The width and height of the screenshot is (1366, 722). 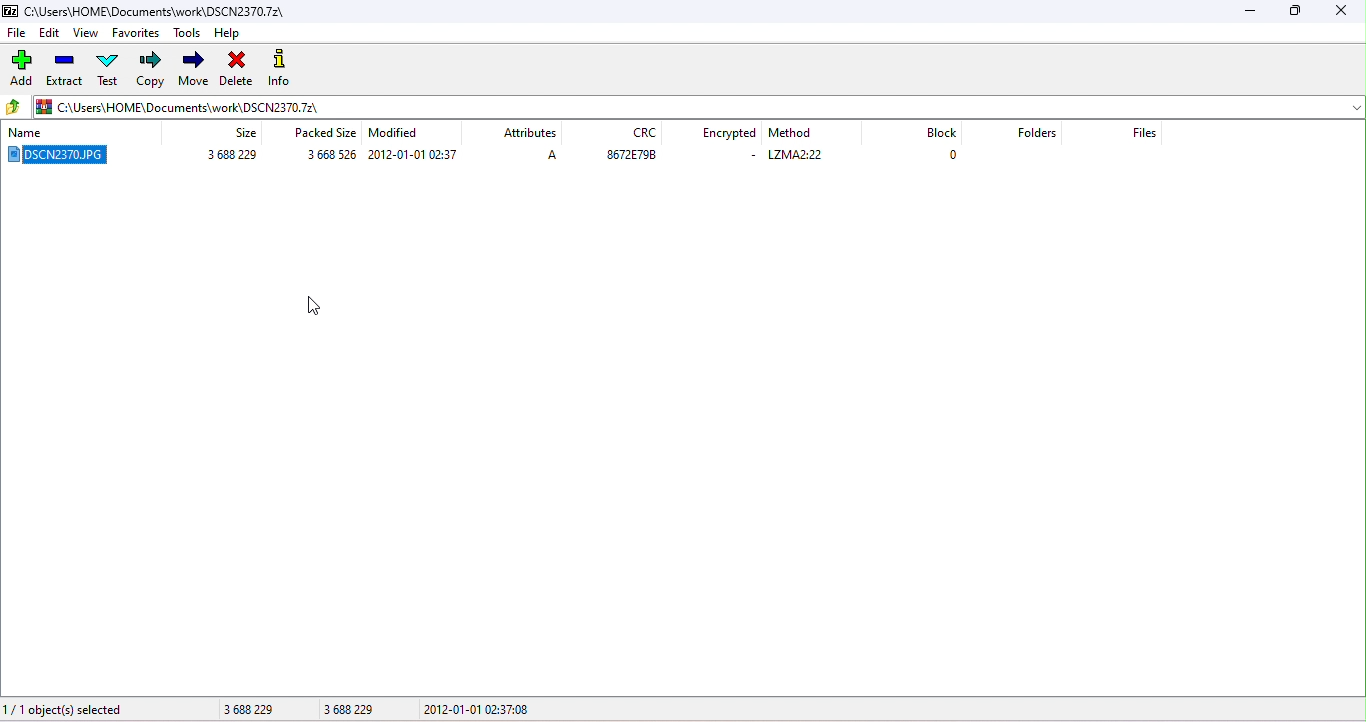 What do you see at coordinates (108, 71) in the screenshot?
I see `test` at bounding box center [108, 71].